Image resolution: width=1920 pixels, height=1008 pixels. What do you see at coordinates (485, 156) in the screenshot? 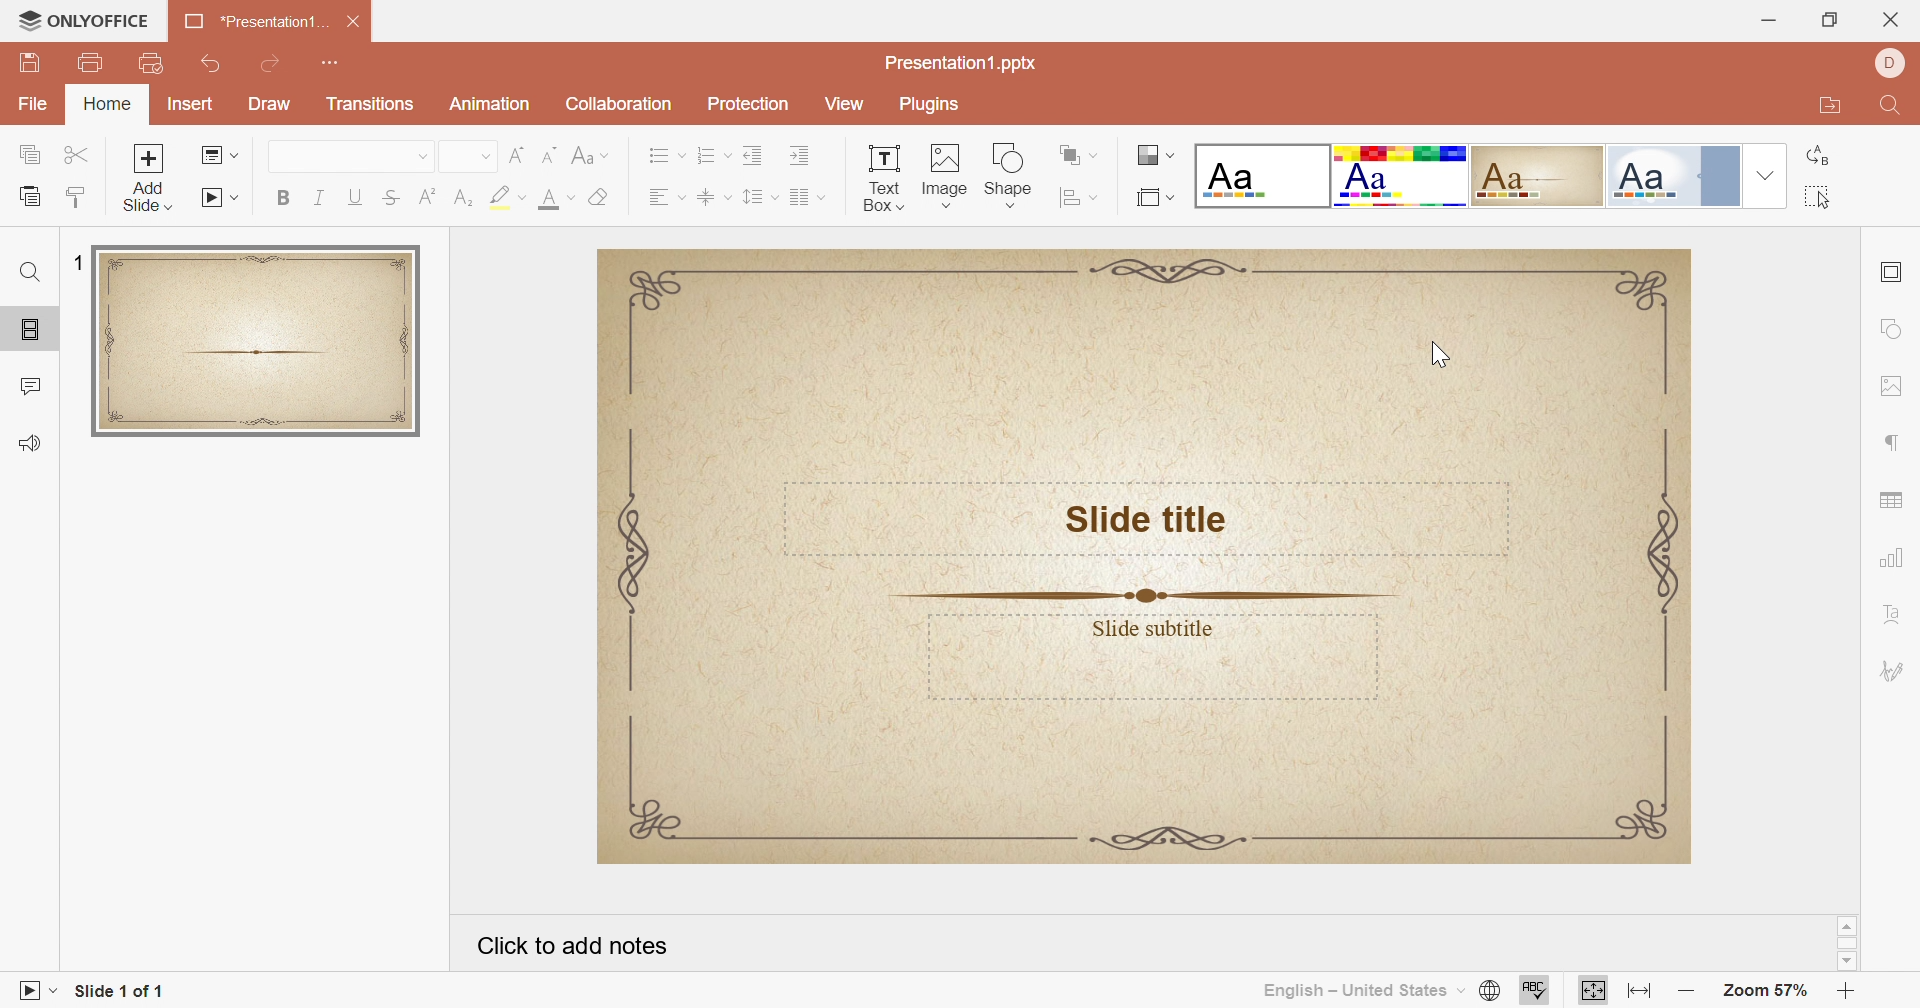
I see `Drop Down` at bounding box center [485, 156].